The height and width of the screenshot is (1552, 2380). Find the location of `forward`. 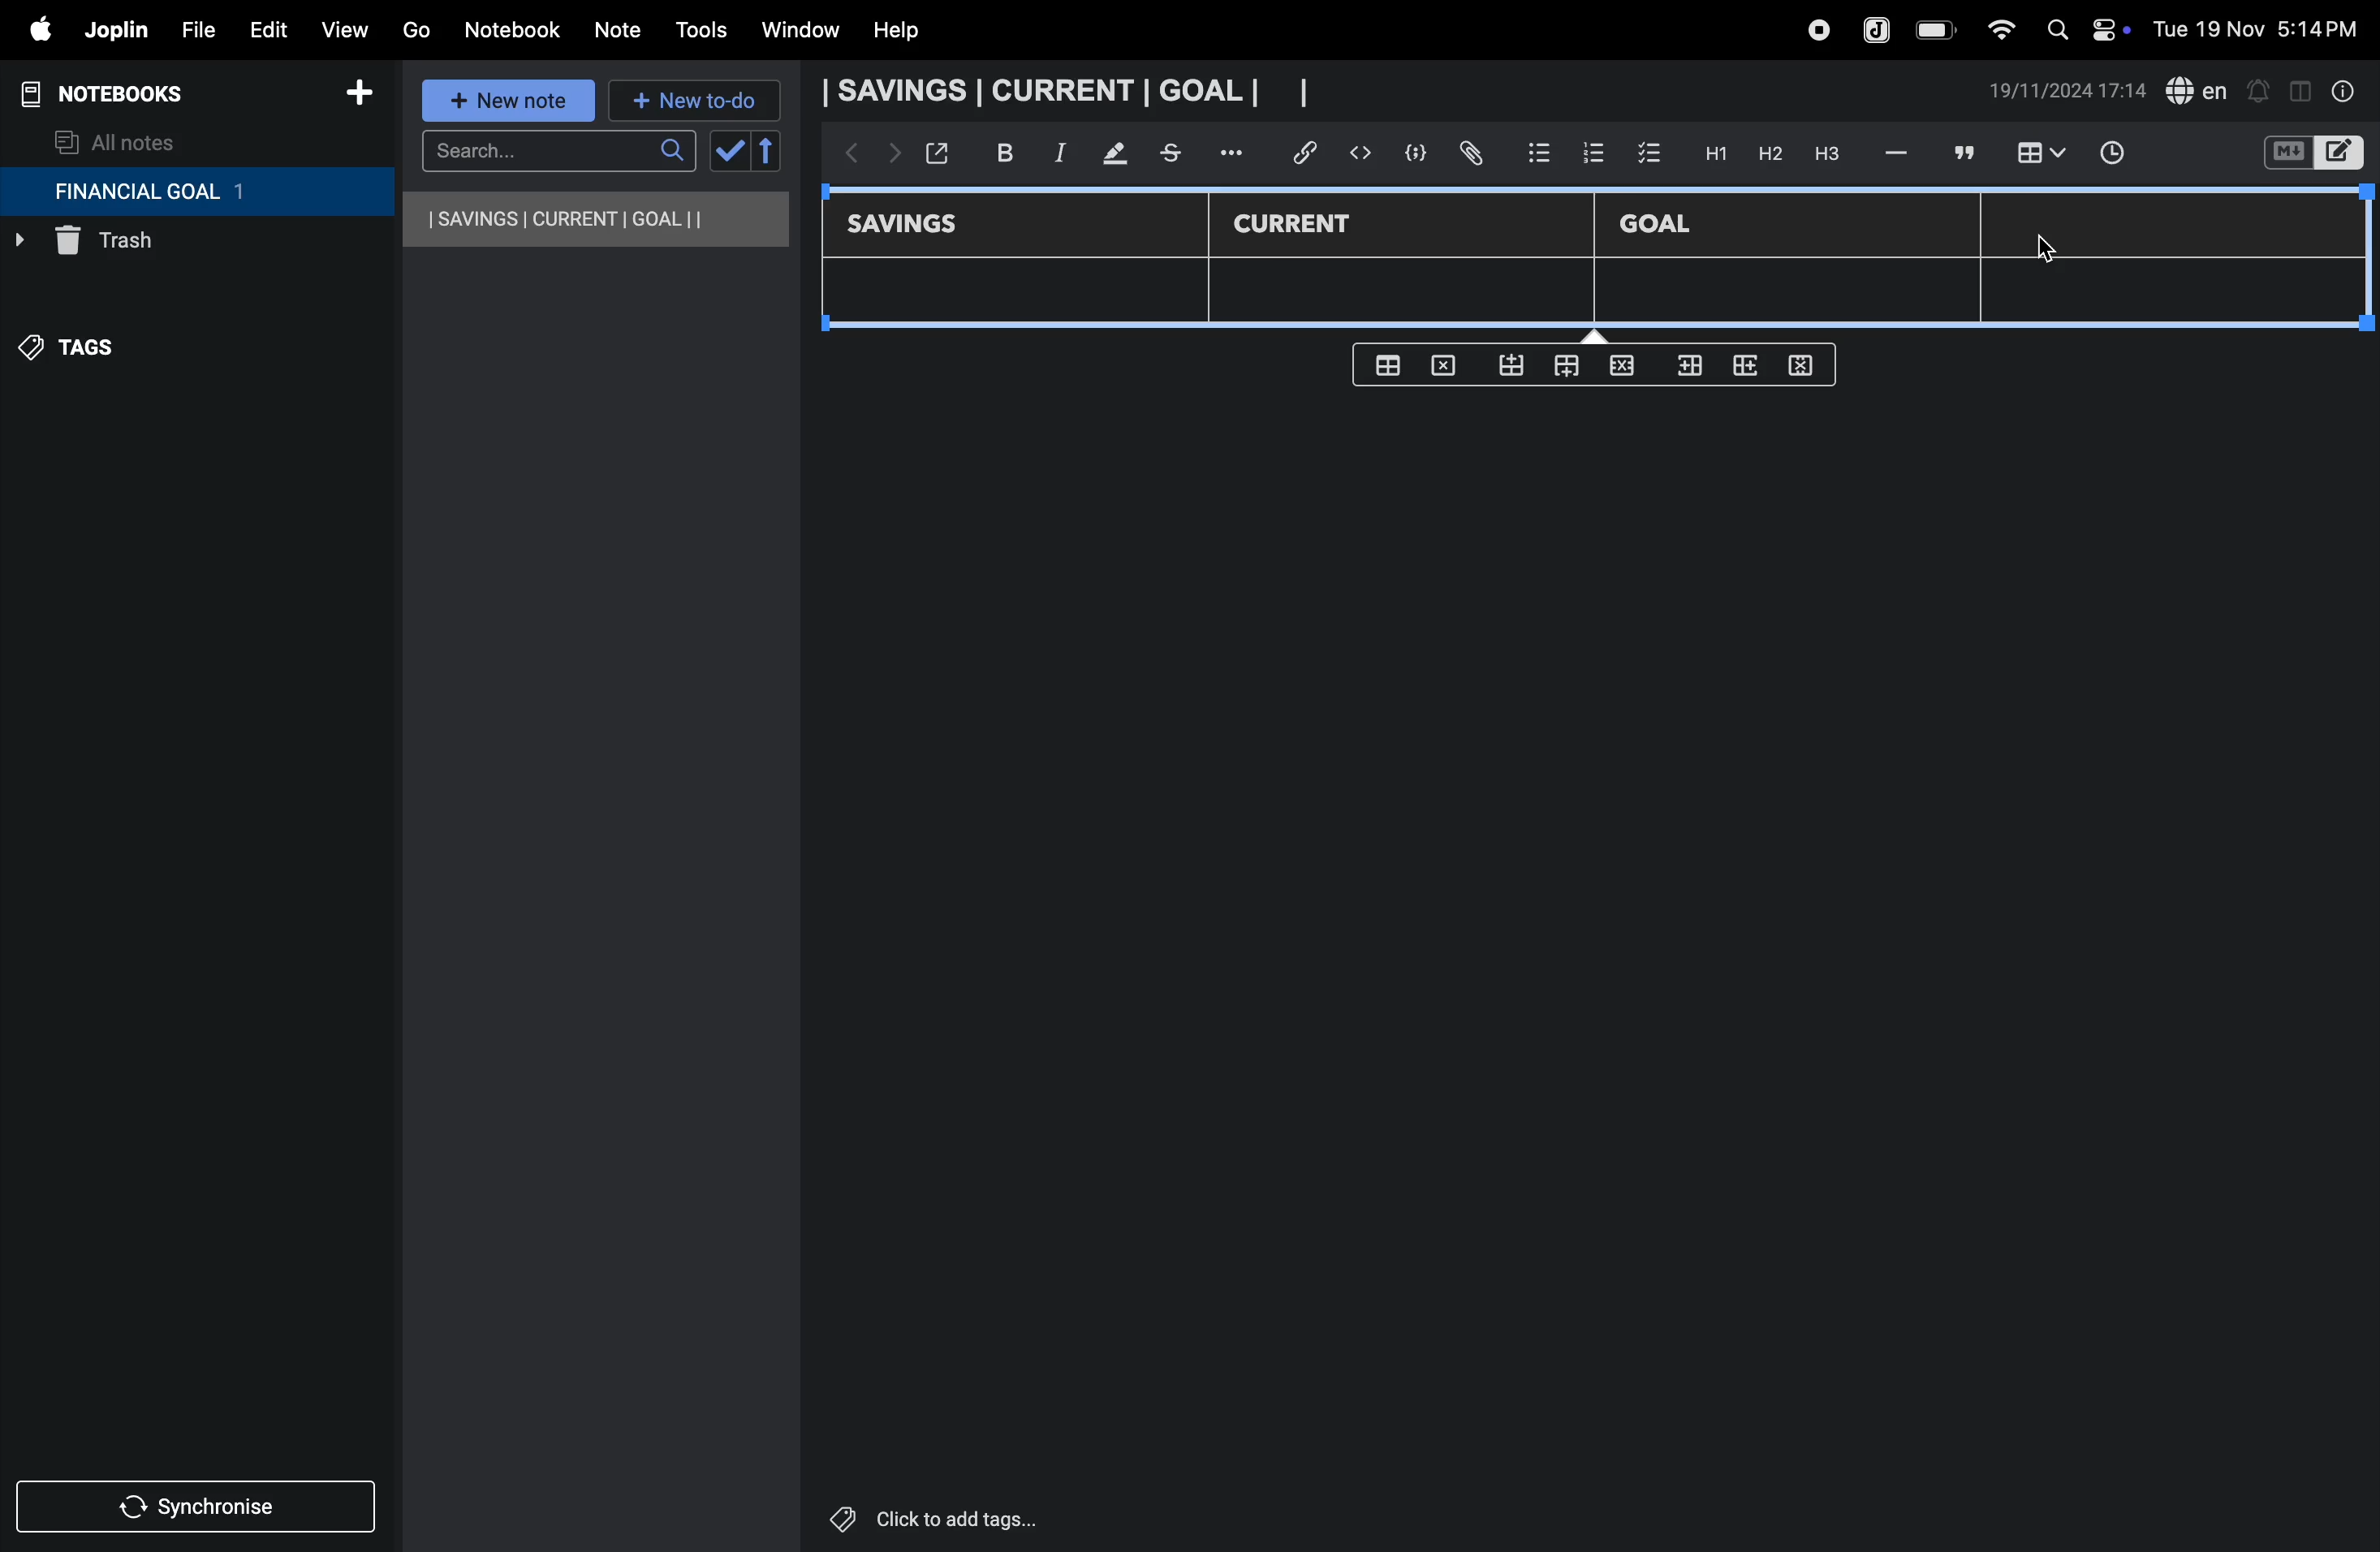

forward is located at coordinates (889, 157).